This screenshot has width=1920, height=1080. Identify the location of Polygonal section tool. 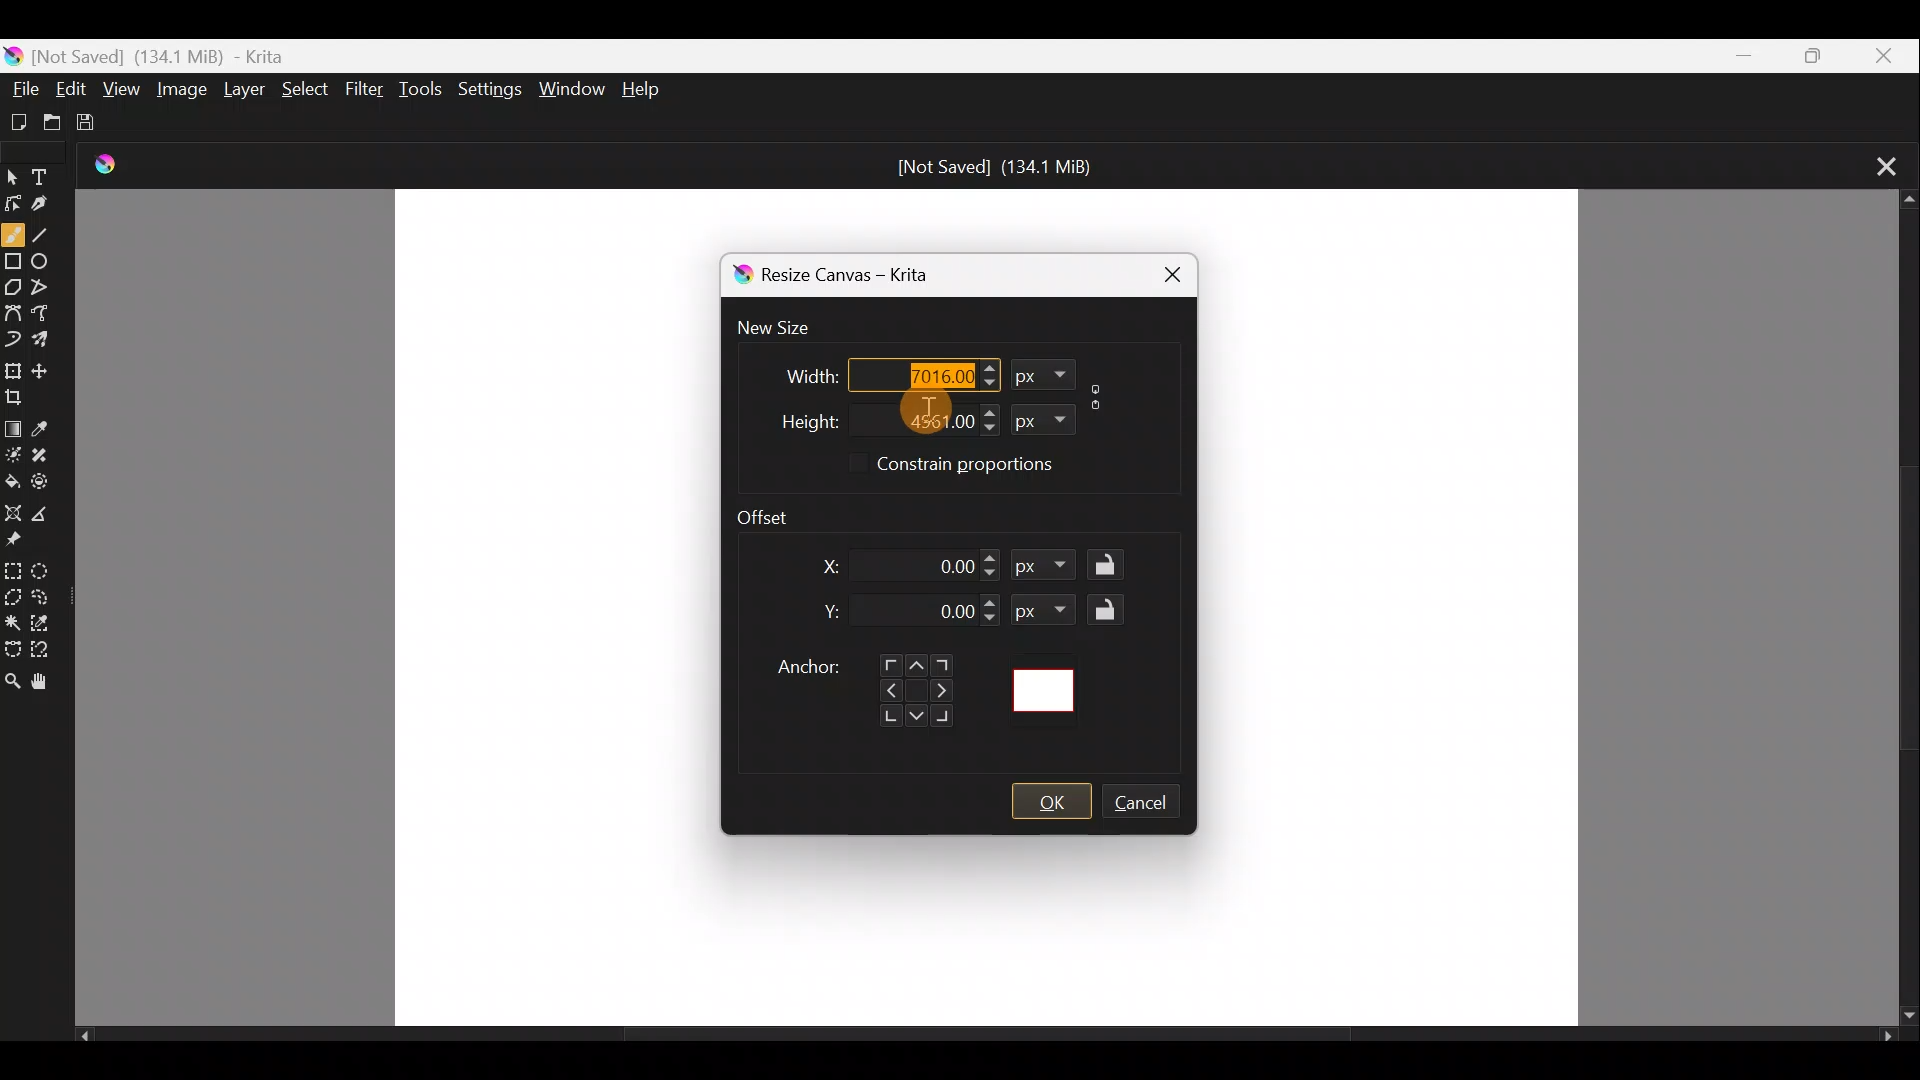
(14, 599).